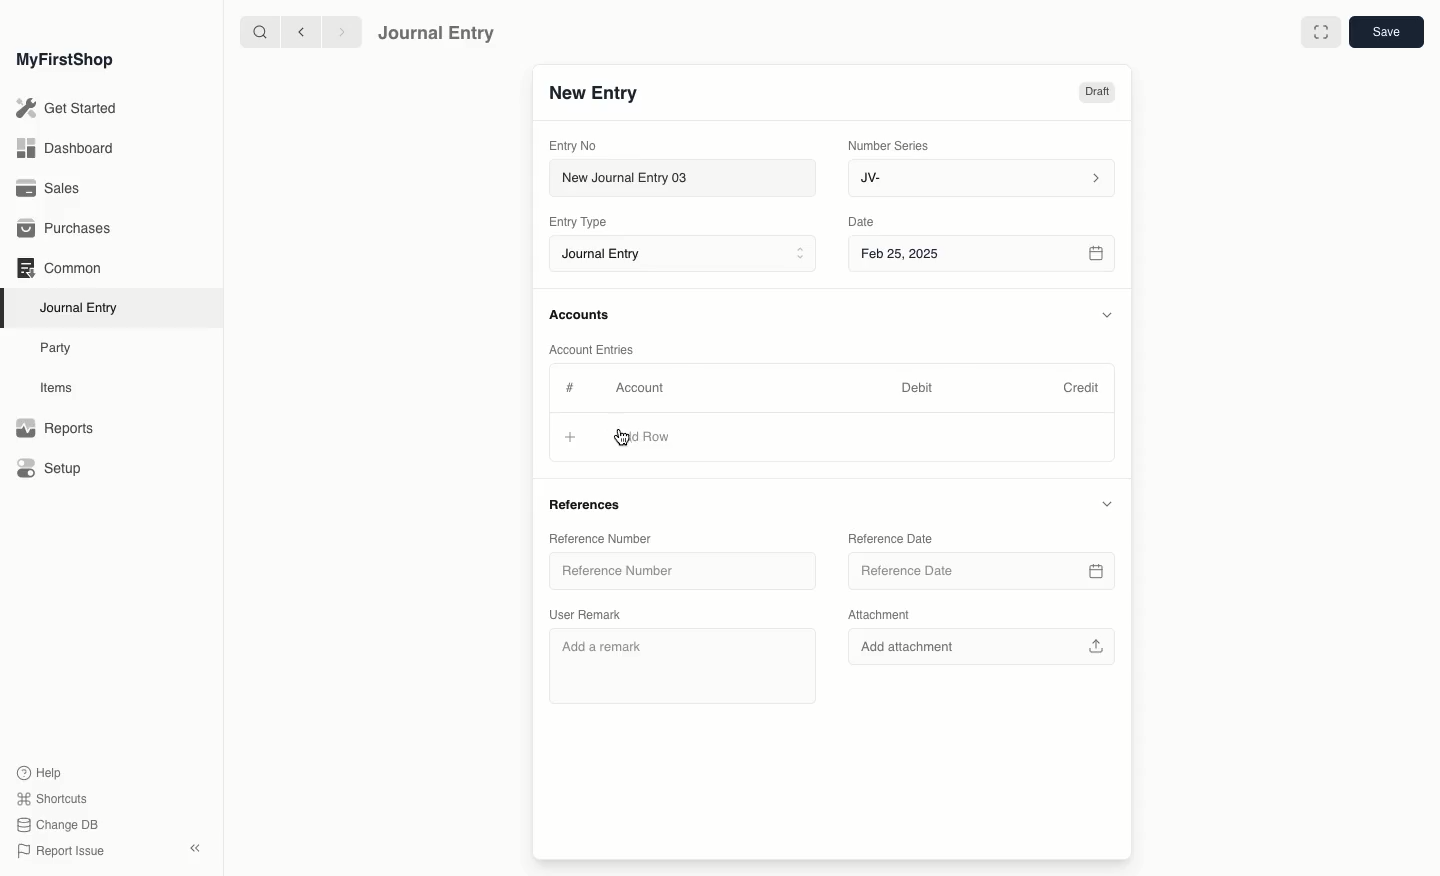  I want to click on Draft, so click(1096, 94).